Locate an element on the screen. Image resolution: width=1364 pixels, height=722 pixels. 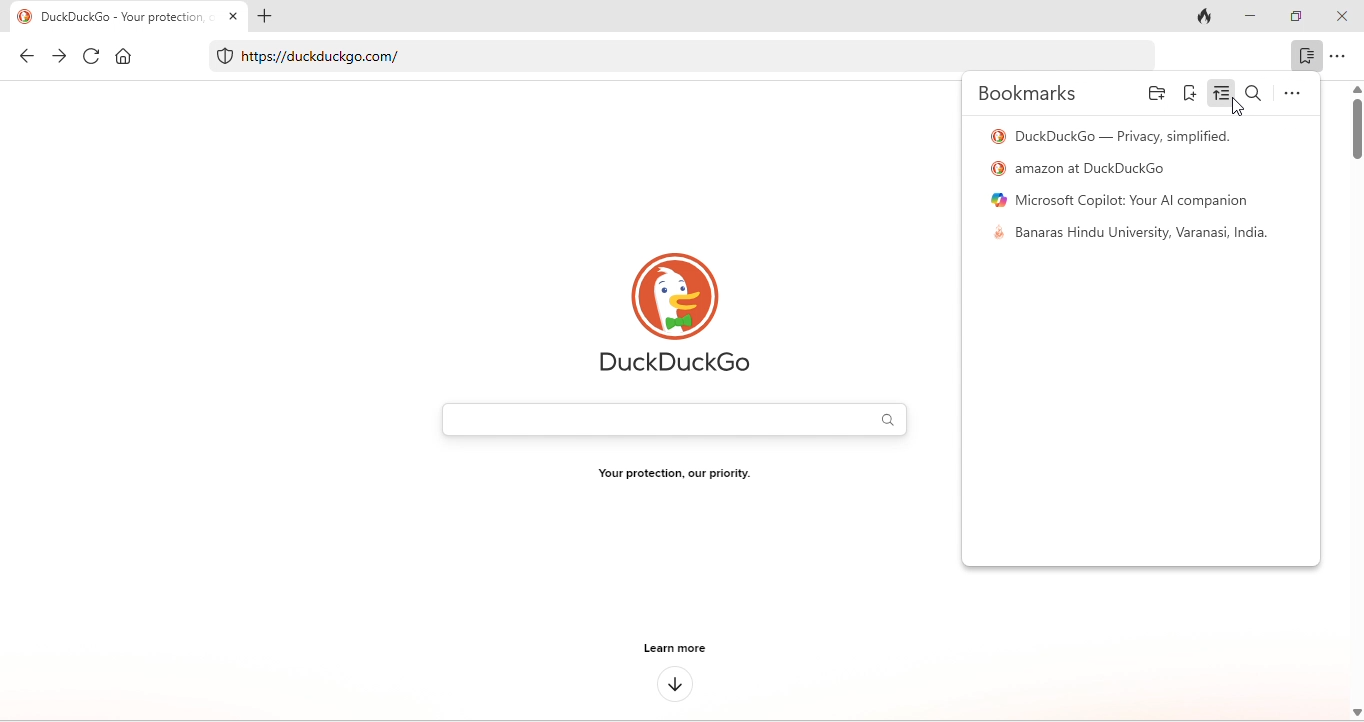
DuckDuckGo - Your protection  is located at coordinates (128, 17).